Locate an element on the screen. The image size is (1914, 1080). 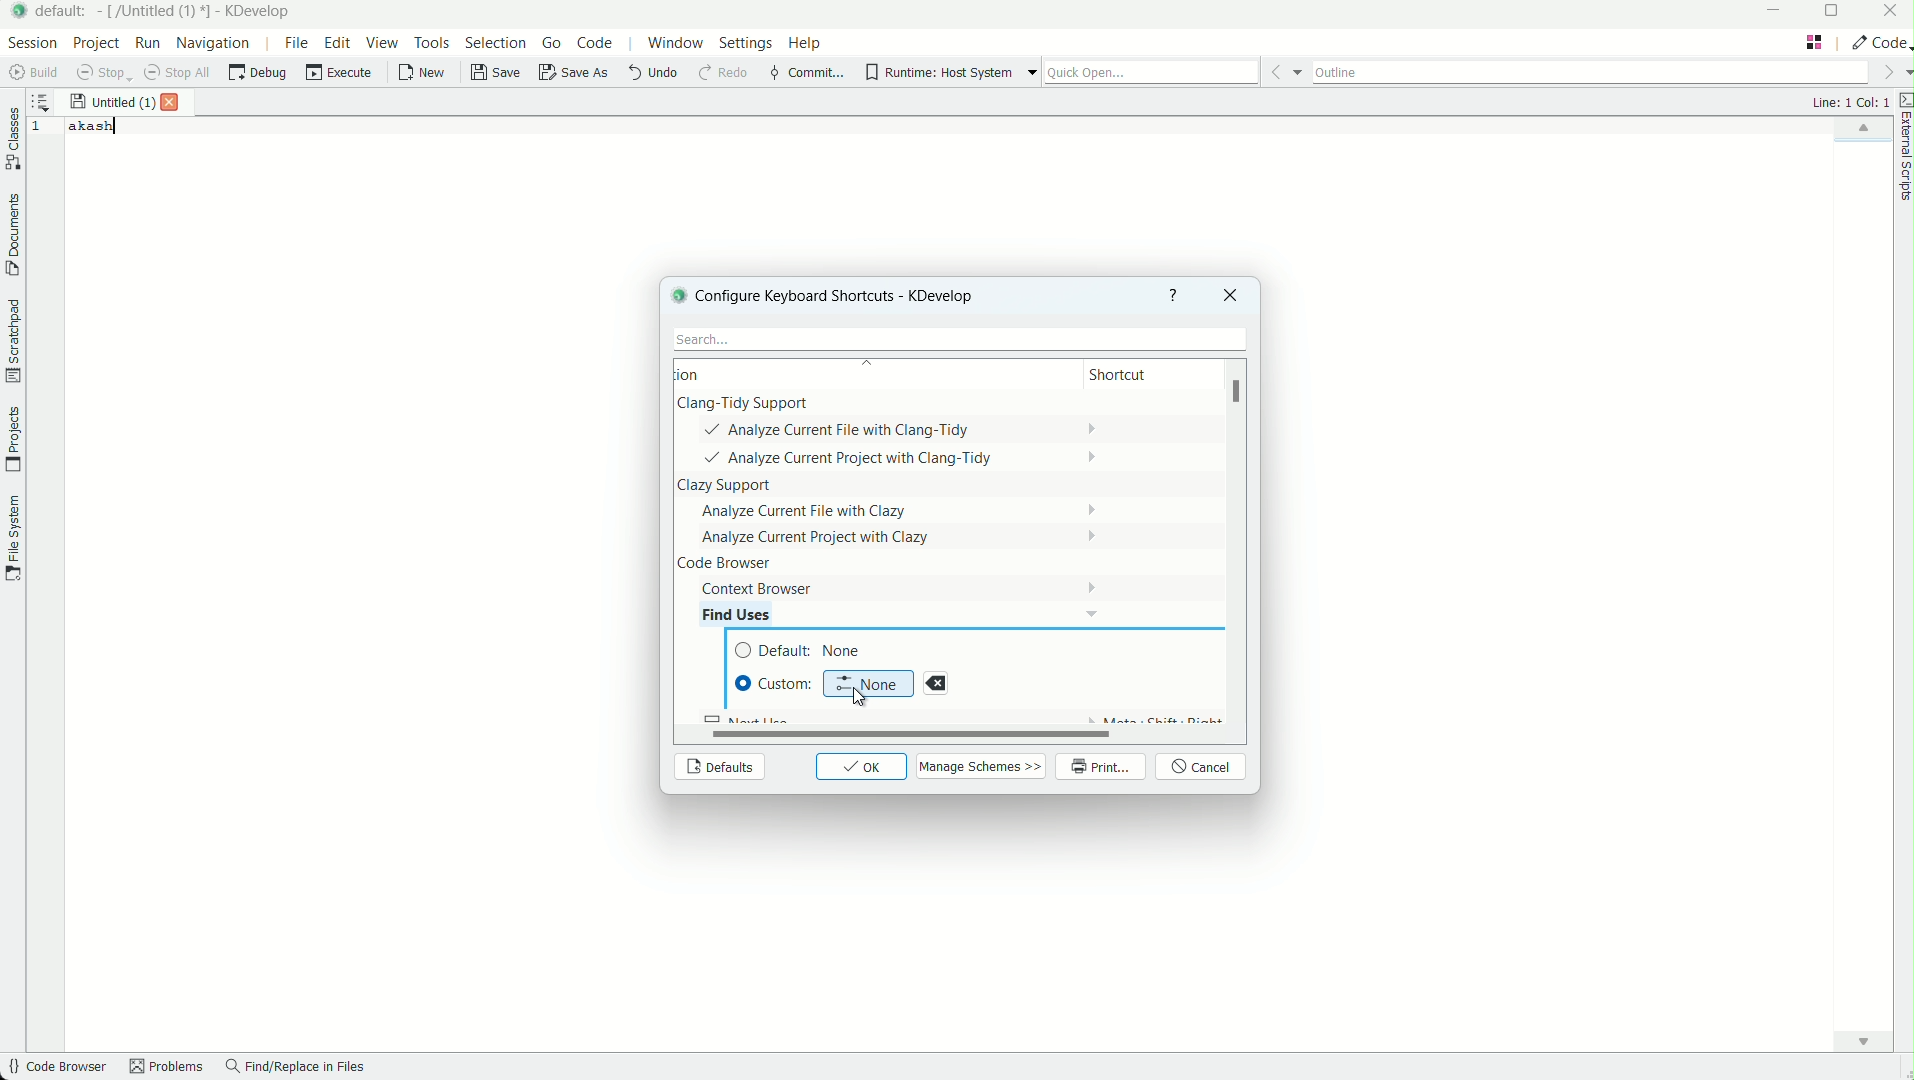
new is located at coordinates (423, 75).